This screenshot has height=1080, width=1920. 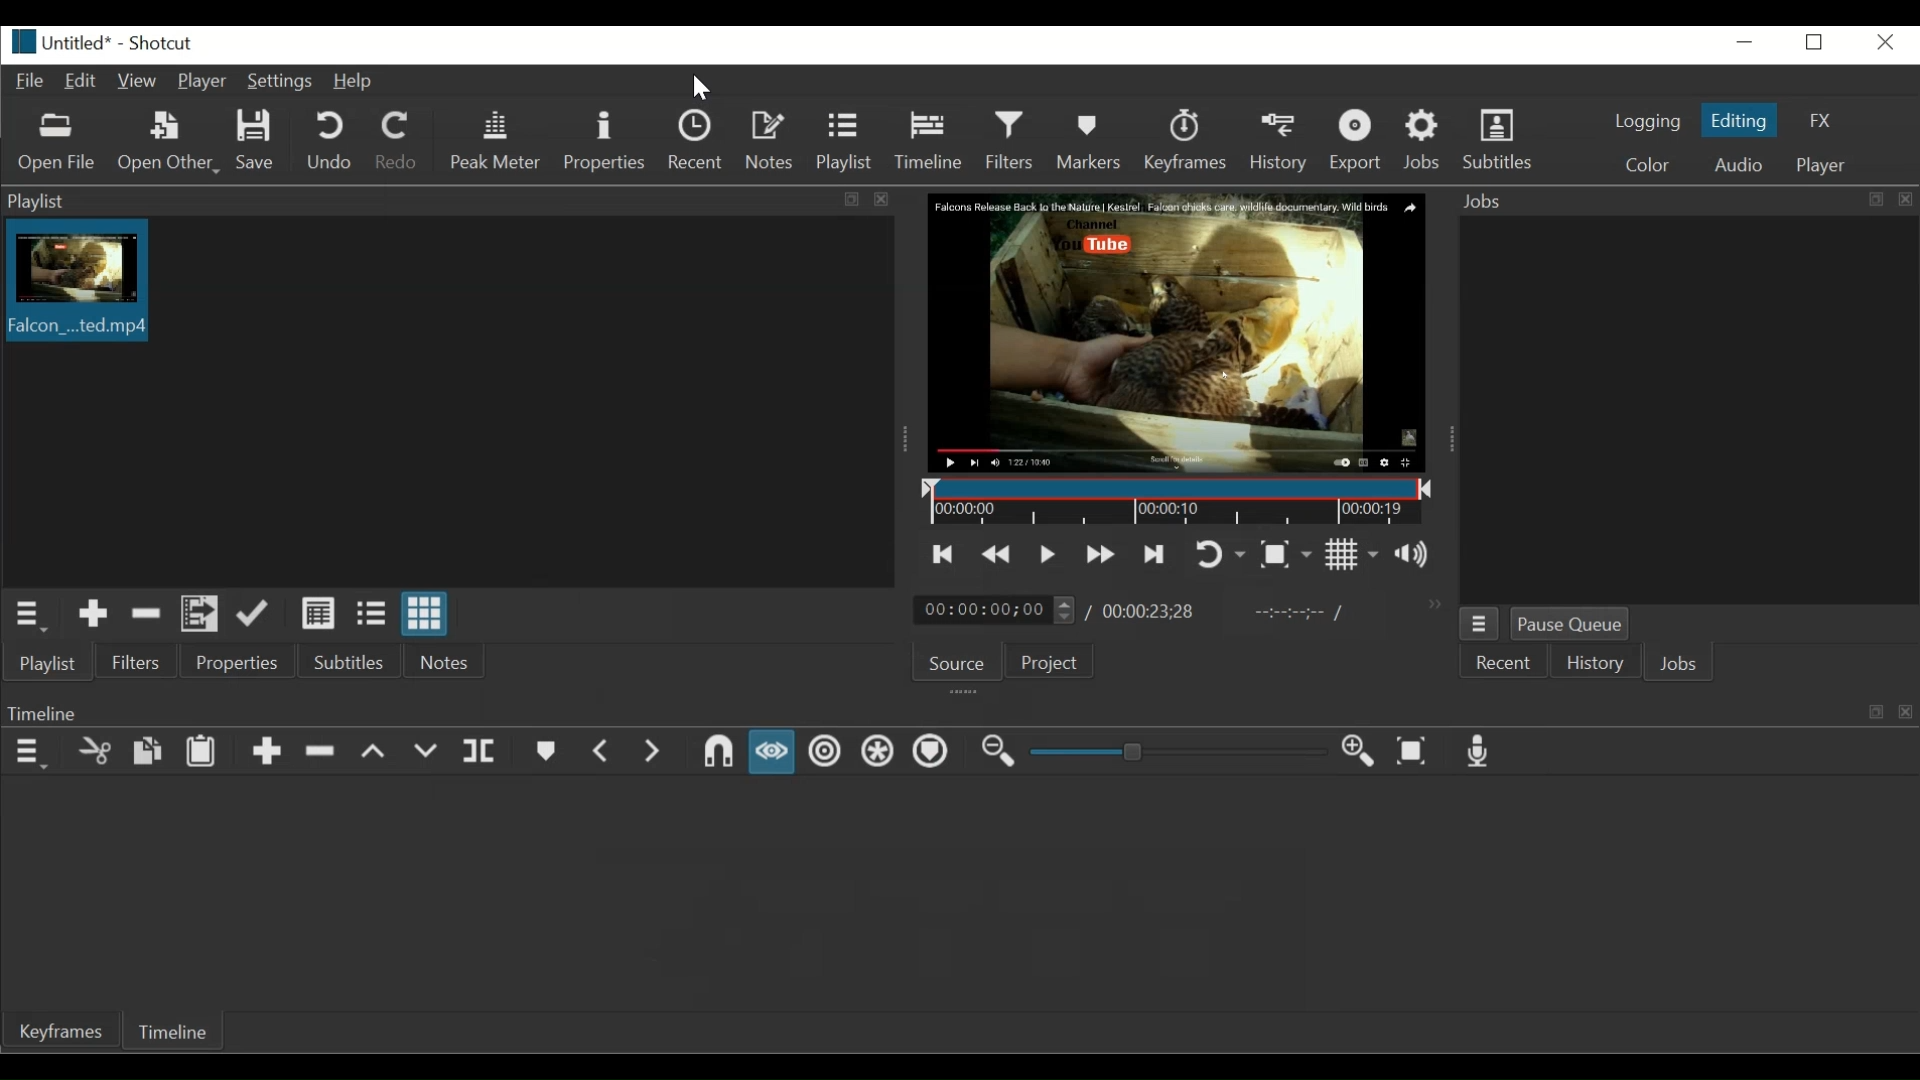 I want to click on Toggle grid display on the player, so click(x=1354, y=554).